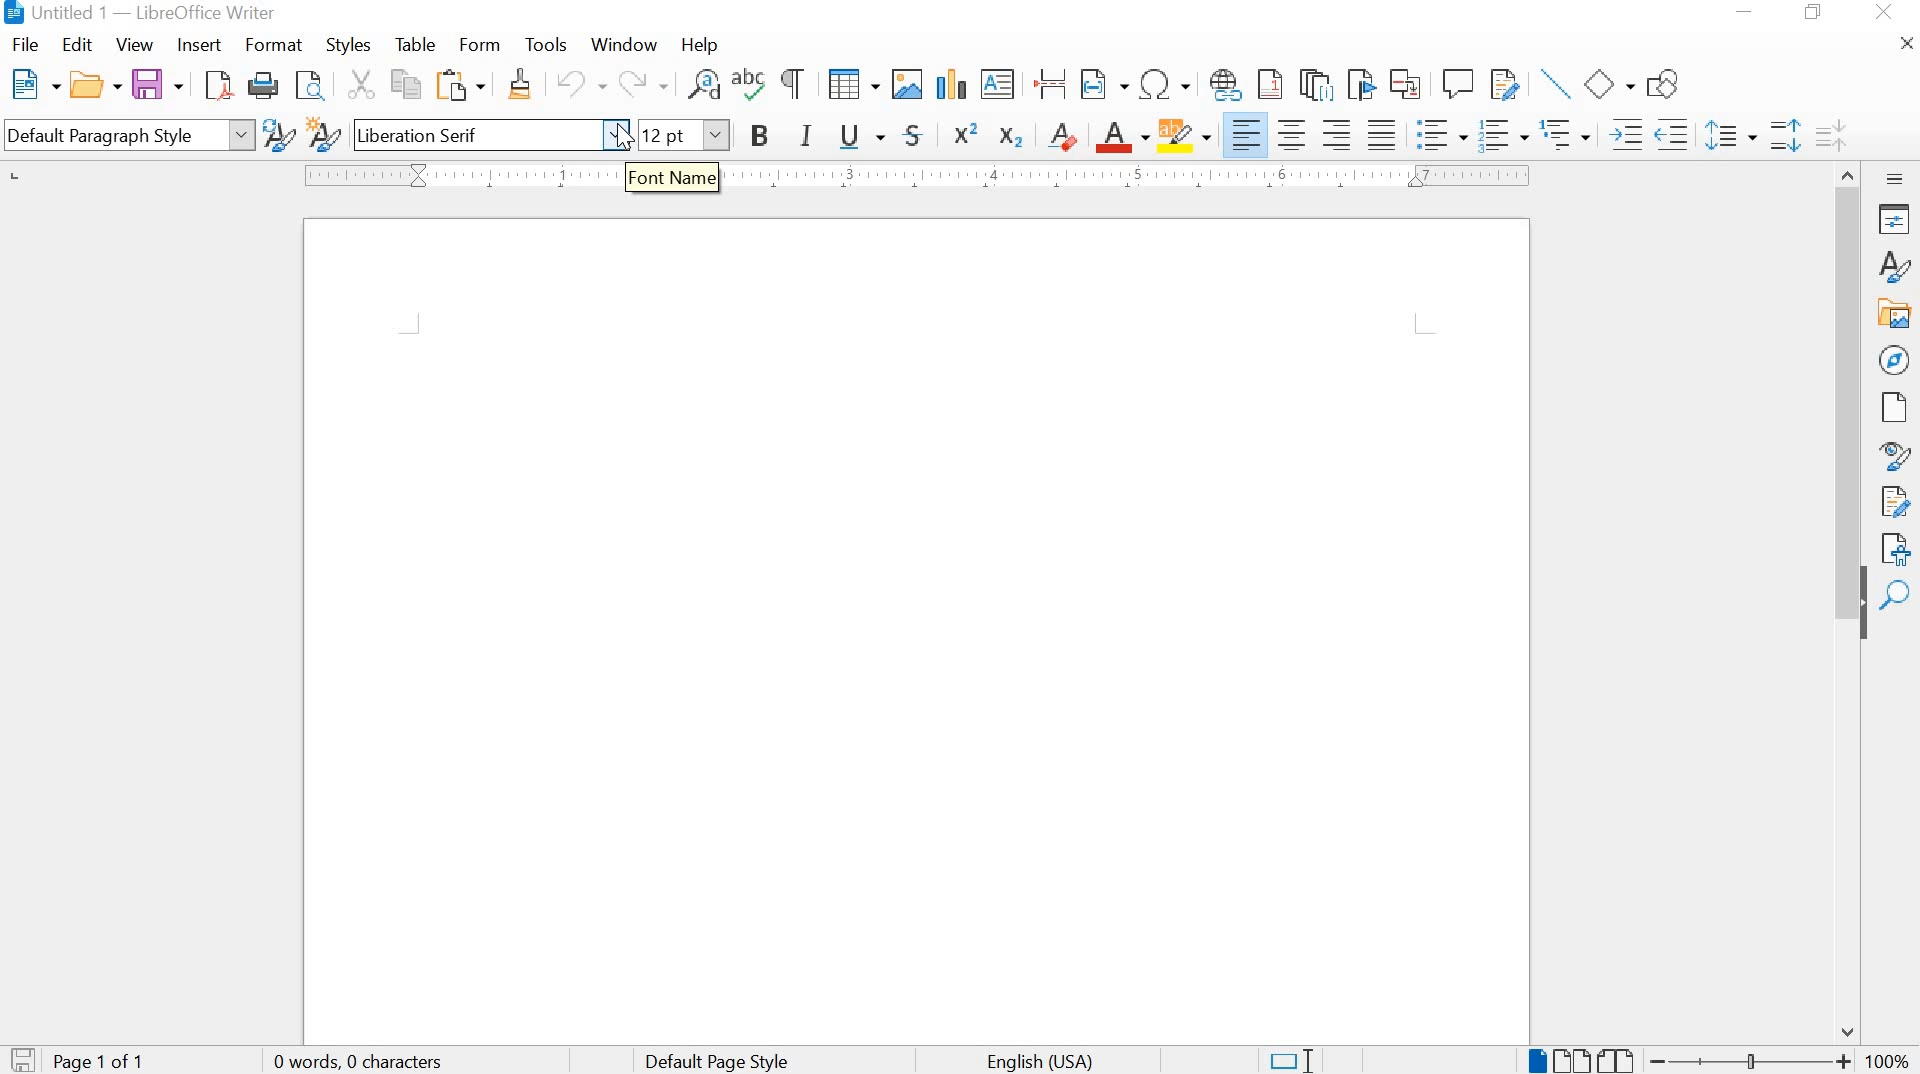 The height and width of the screenshot is (1074, 1920). I want to click on cursor, so click(627, 146).